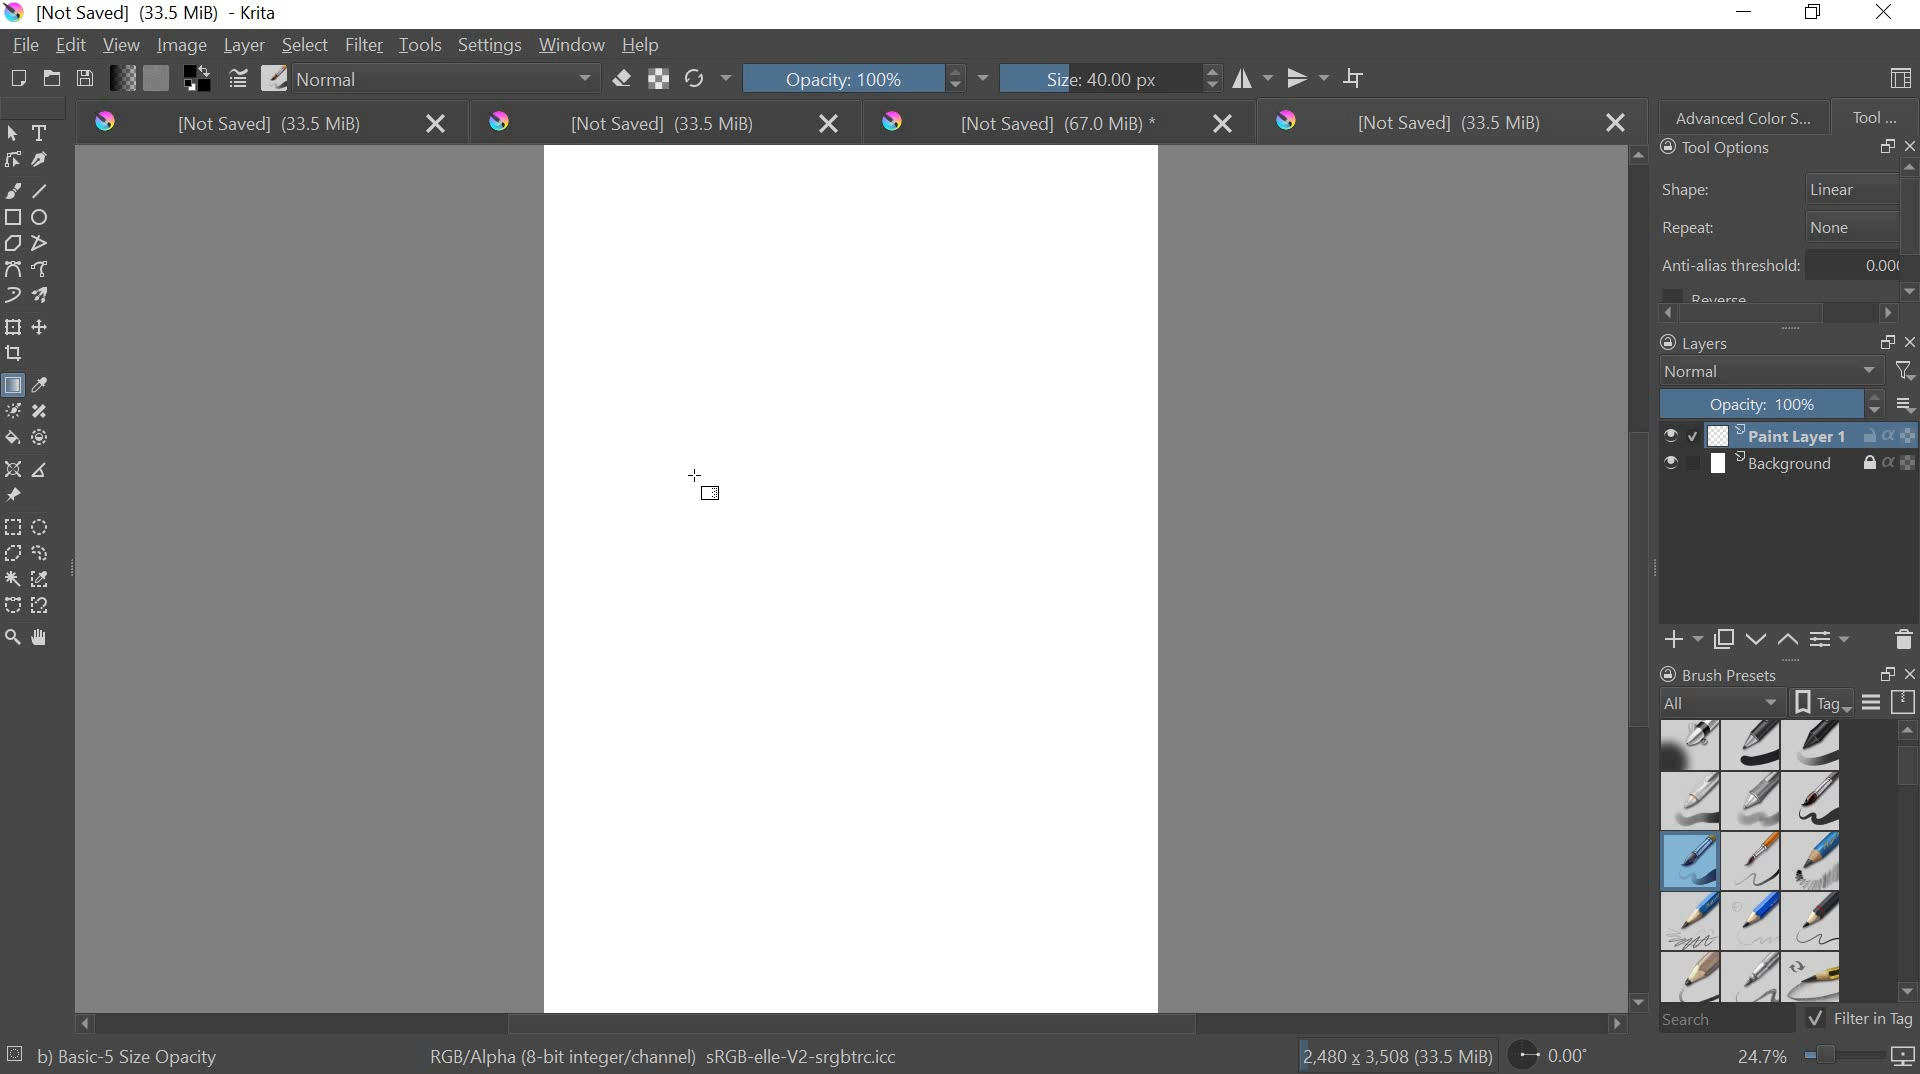 Image resolution: width=1920 pixels, height=1074 pixels. Describe the element at coordinates (363, 45) in the screenshot. I see `FILTER` at that location.